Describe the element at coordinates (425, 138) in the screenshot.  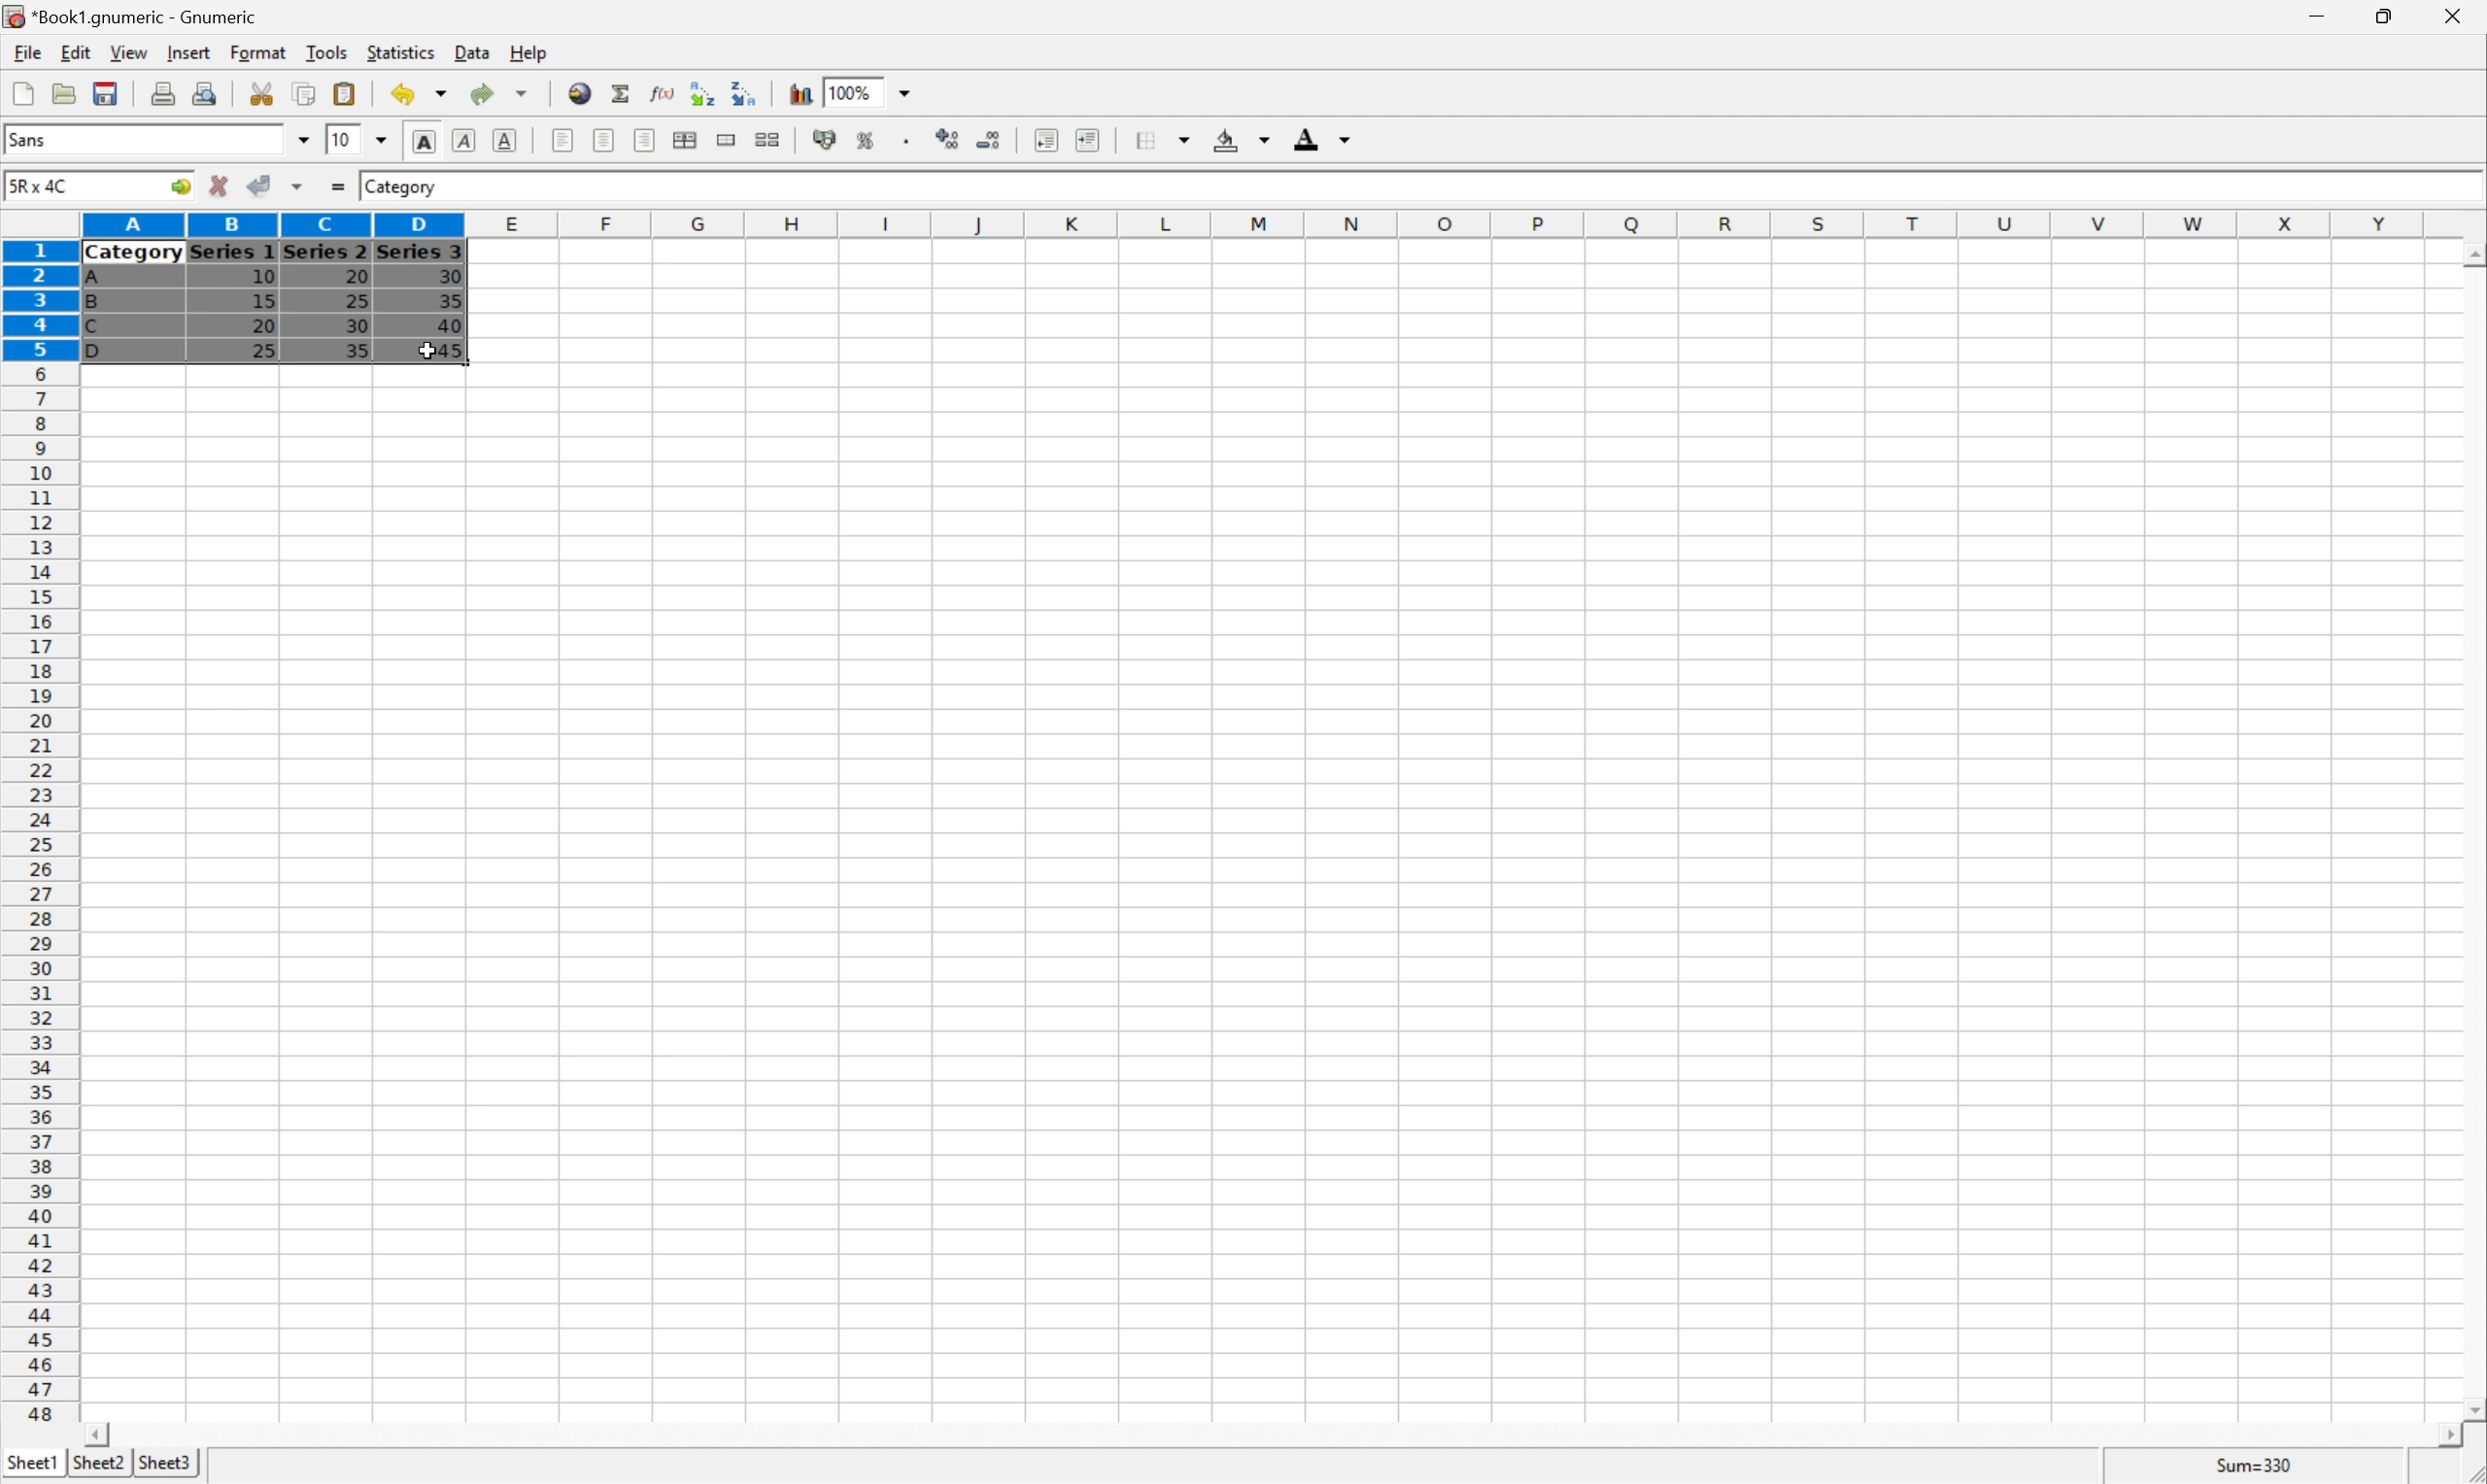
I see `Bold` at that location.